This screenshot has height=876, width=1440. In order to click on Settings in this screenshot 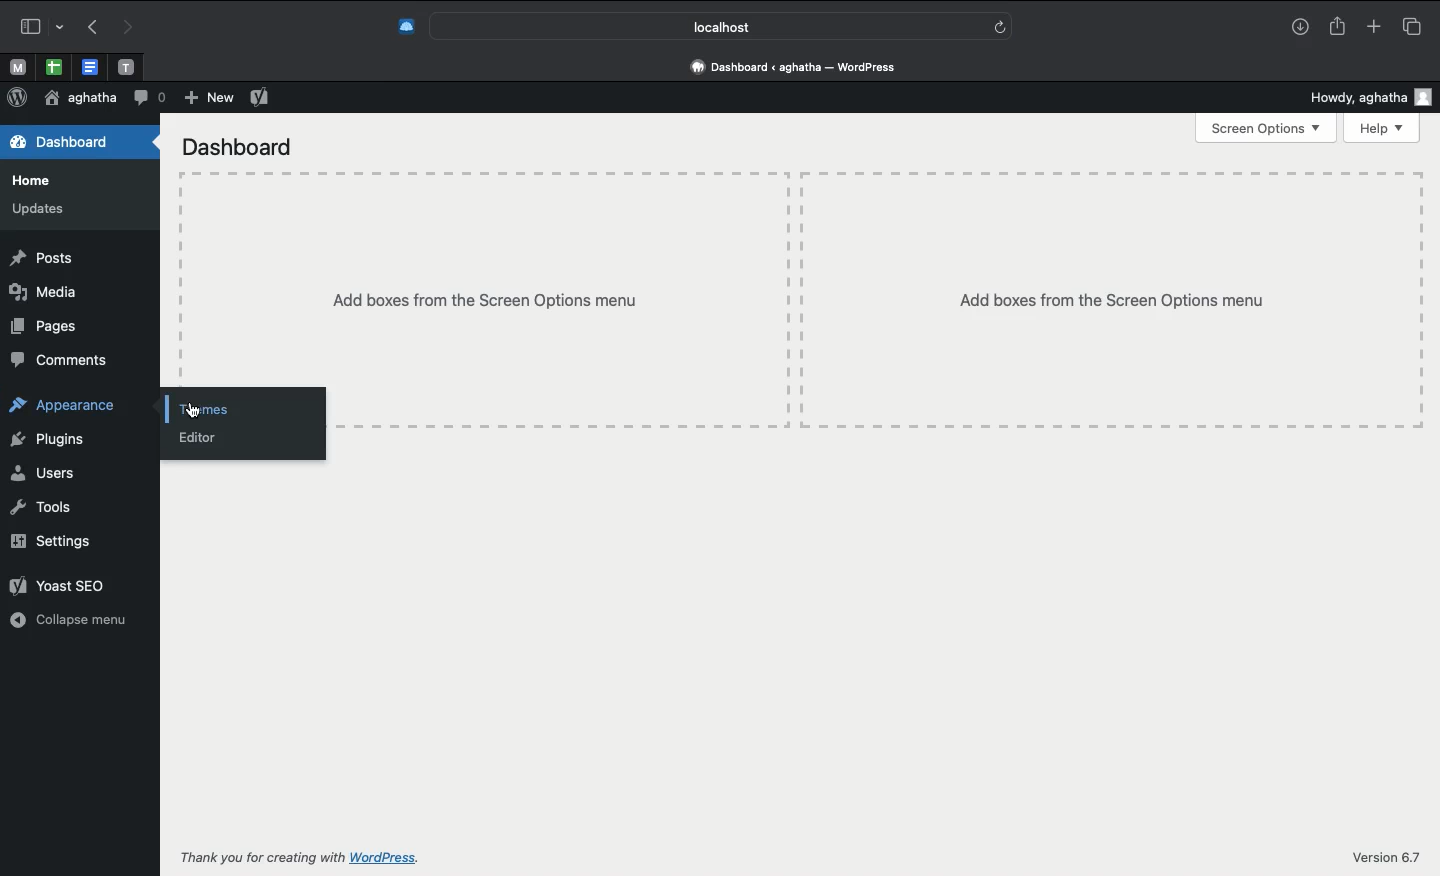, I will do `click(49, 542)`.